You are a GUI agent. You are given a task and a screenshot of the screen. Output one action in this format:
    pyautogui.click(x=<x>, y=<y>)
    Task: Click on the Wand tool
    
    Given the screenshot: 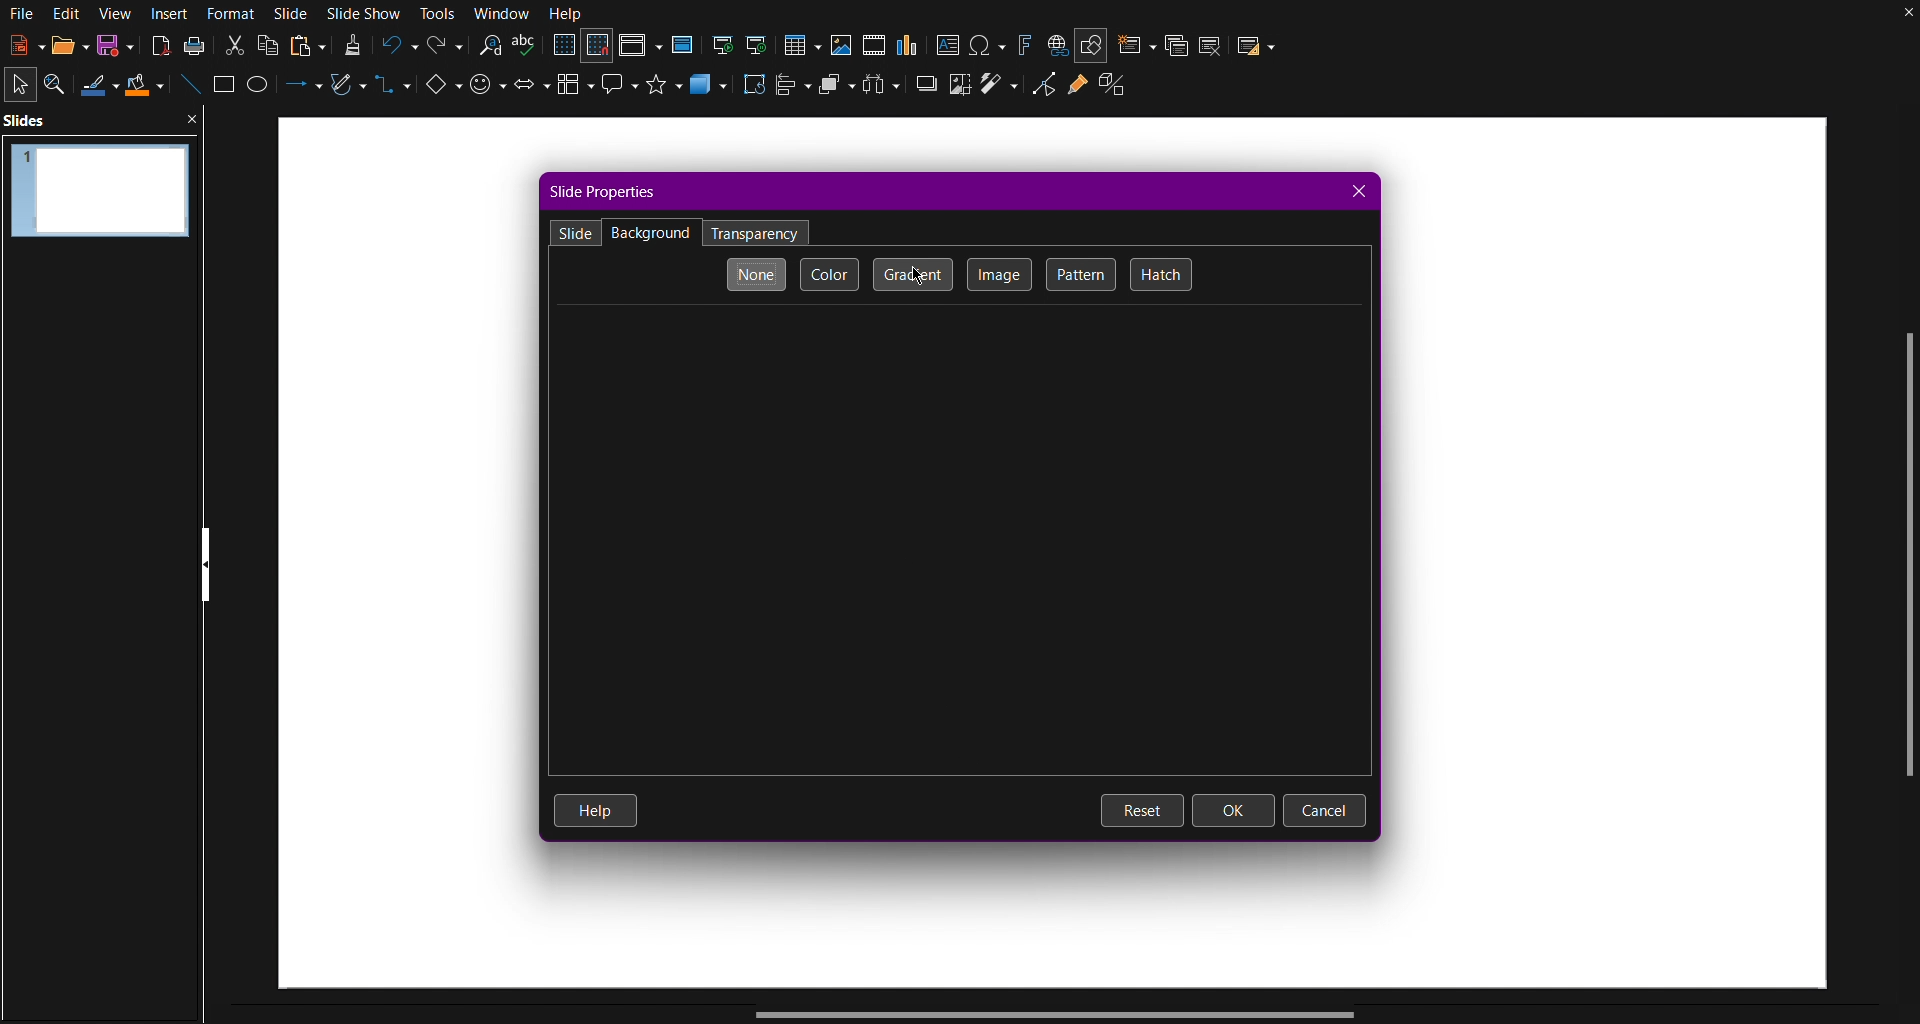 What is the action you would take?
    pyautogui.click(x=1000, y=92)
    